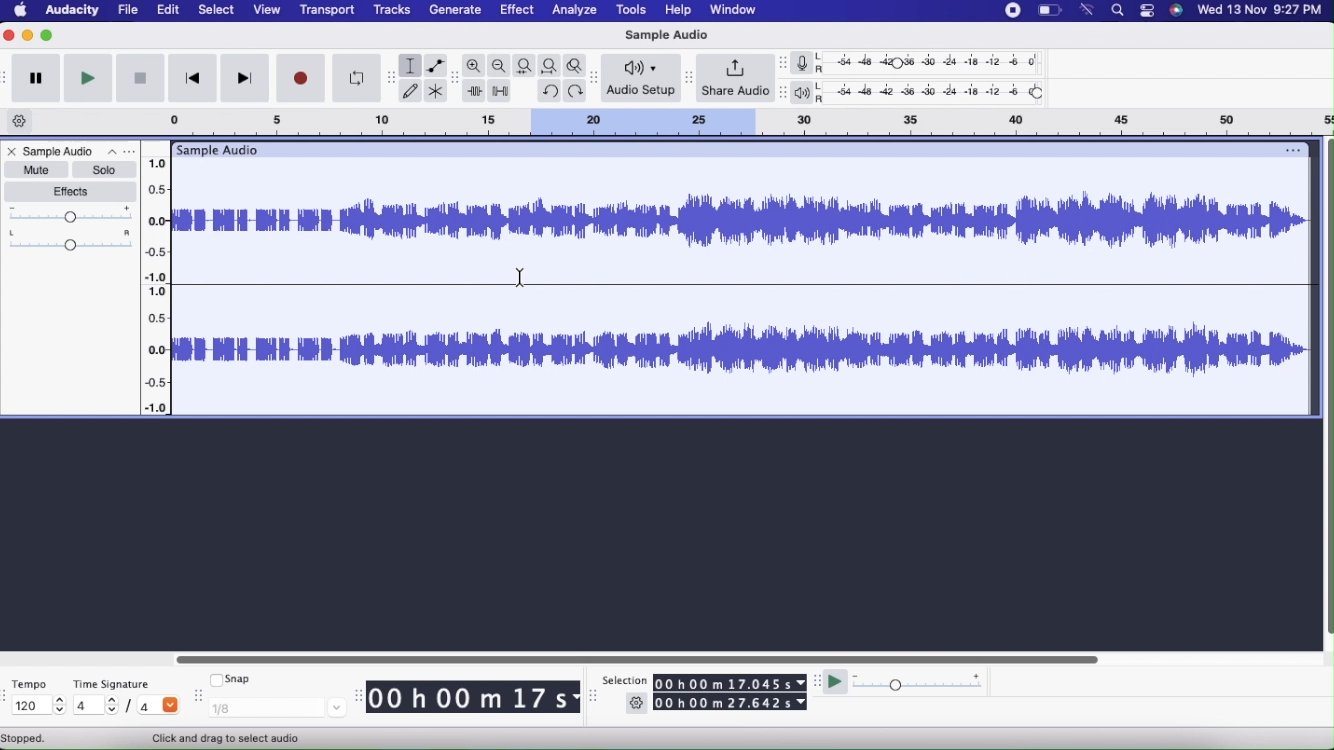 Image resolution: width=1334 pixels, height=750 pixels. What do you see at coordinates (1088, 10) in the screenshot?
I see `network` at bounding box center [1088, 10].